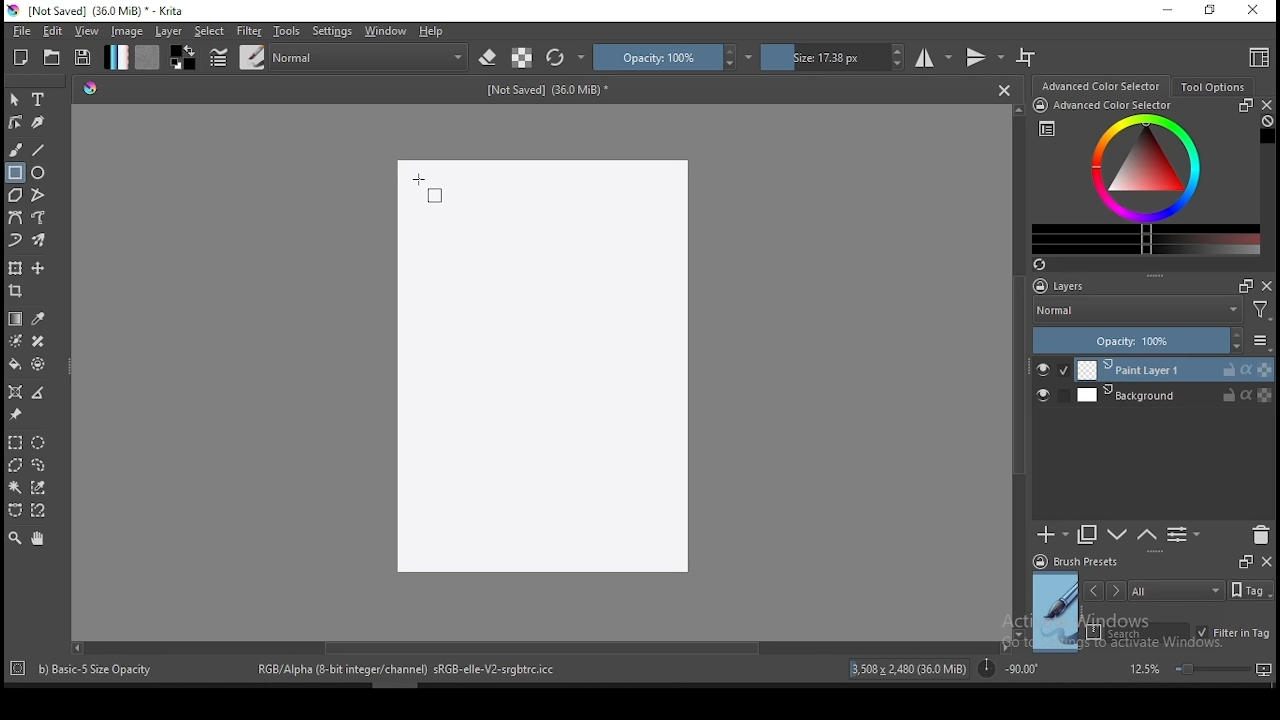 Image resolution: width=1280 pixels, height=720 pixels. Describe the element at coordinates (41, 487) in the screenshot. I see `similar color selection tool` at that location.